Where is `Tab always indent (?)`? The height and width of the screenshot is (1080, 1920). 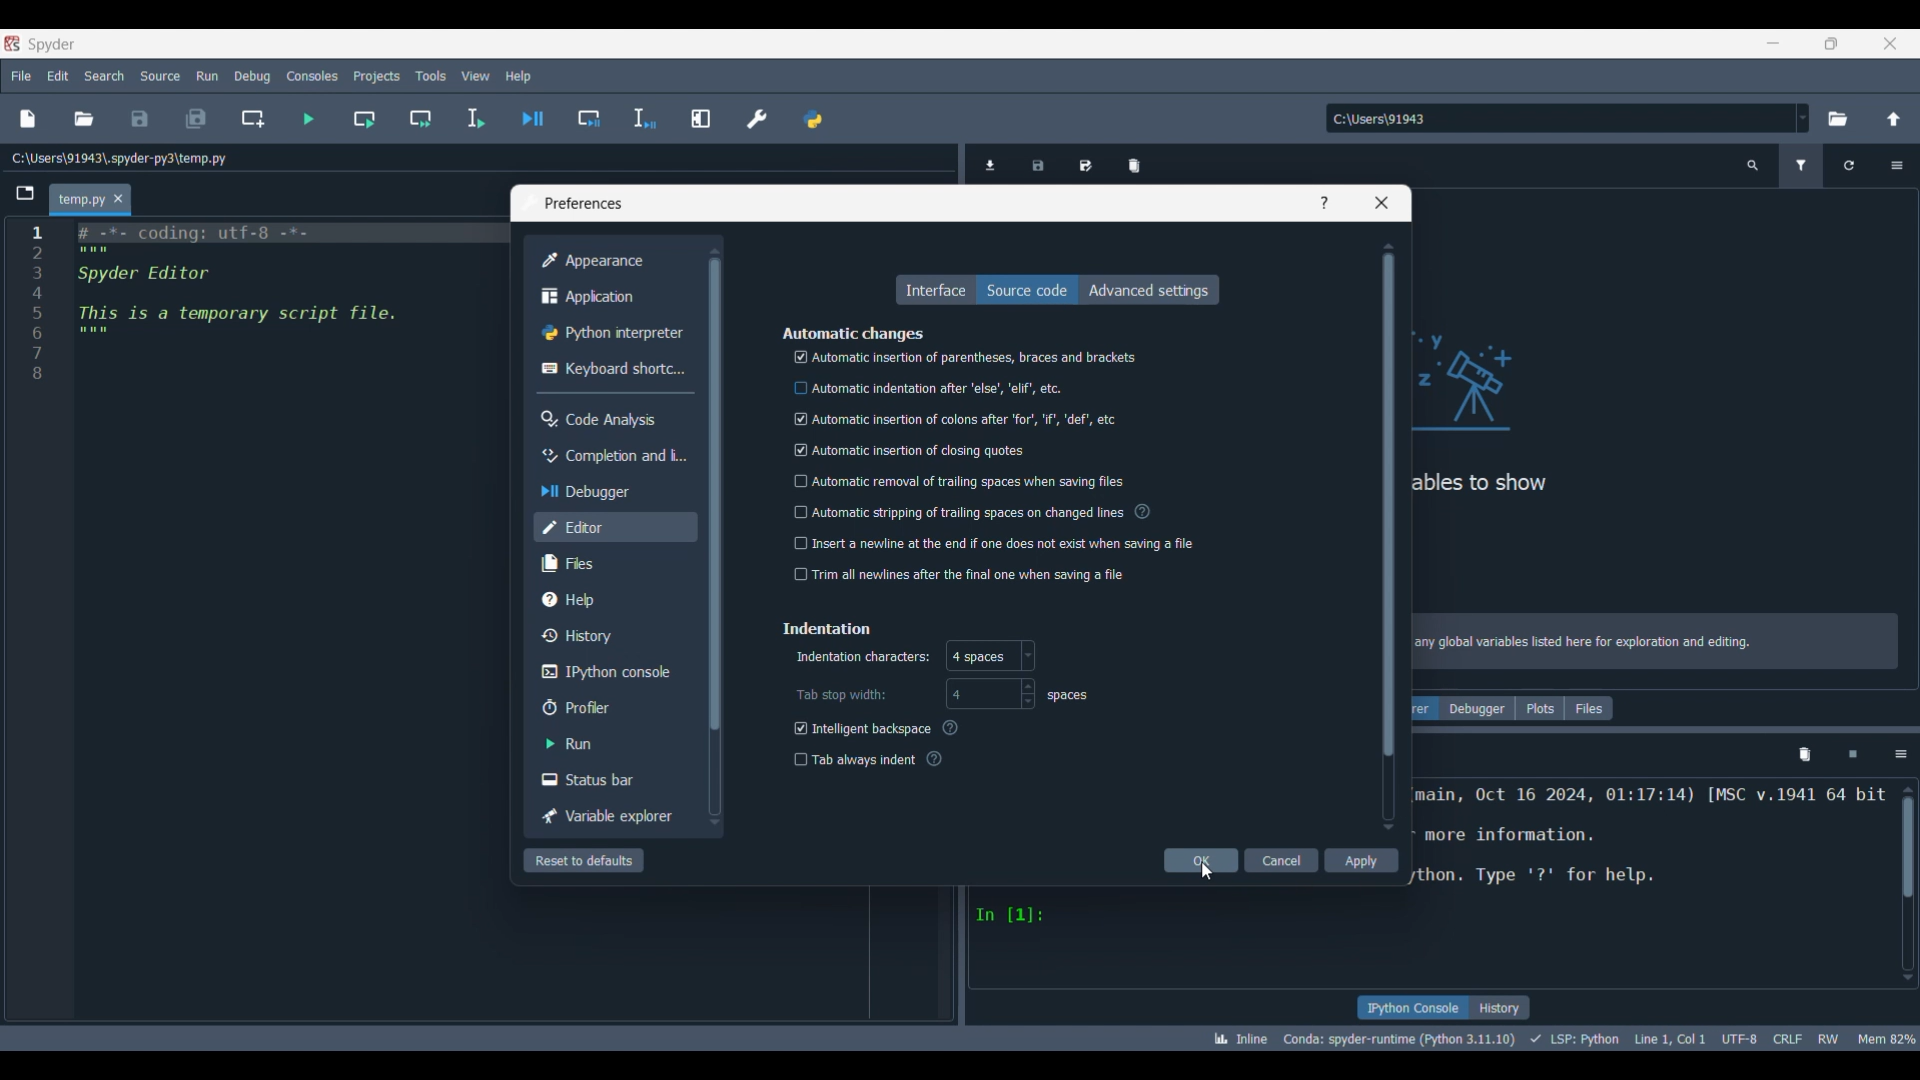
Tab always indent (?) is located at coordinates (870, 761).